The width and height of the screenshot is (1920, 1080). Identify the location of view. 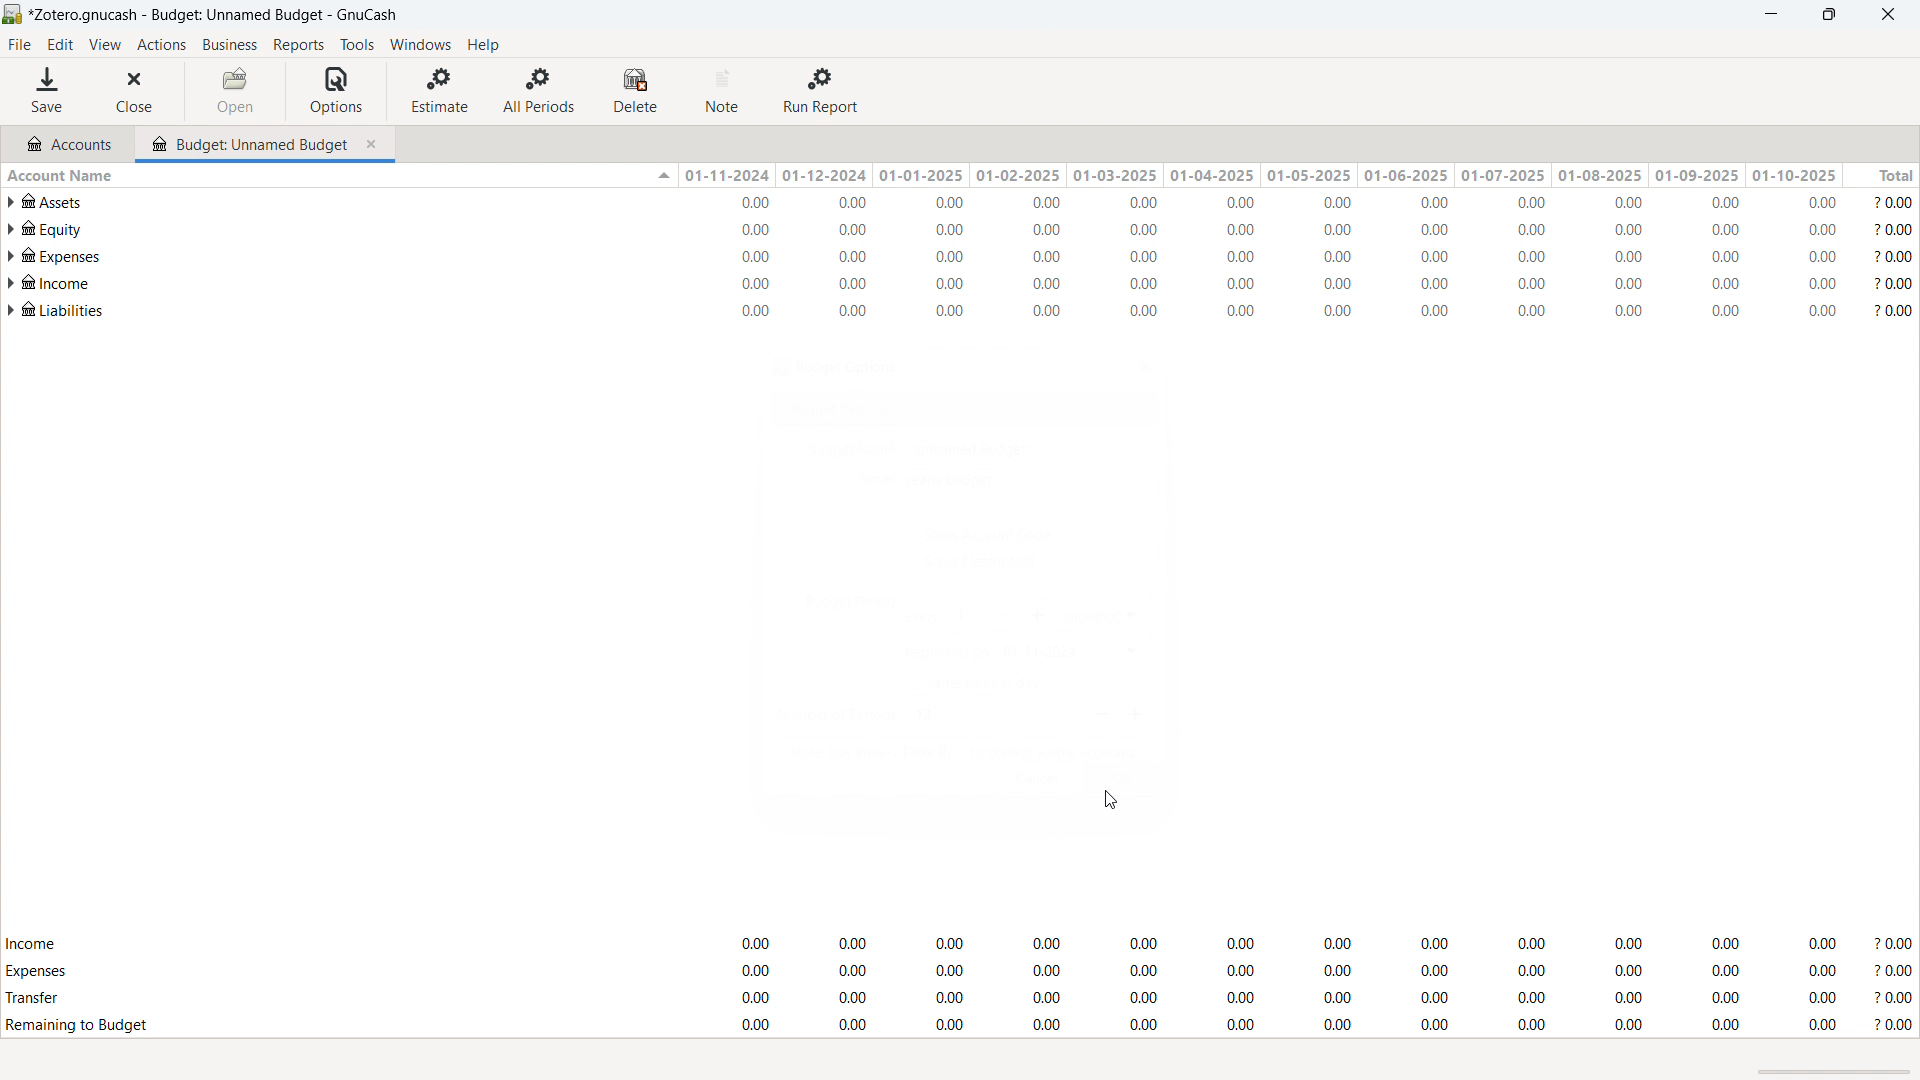
(104, 45).